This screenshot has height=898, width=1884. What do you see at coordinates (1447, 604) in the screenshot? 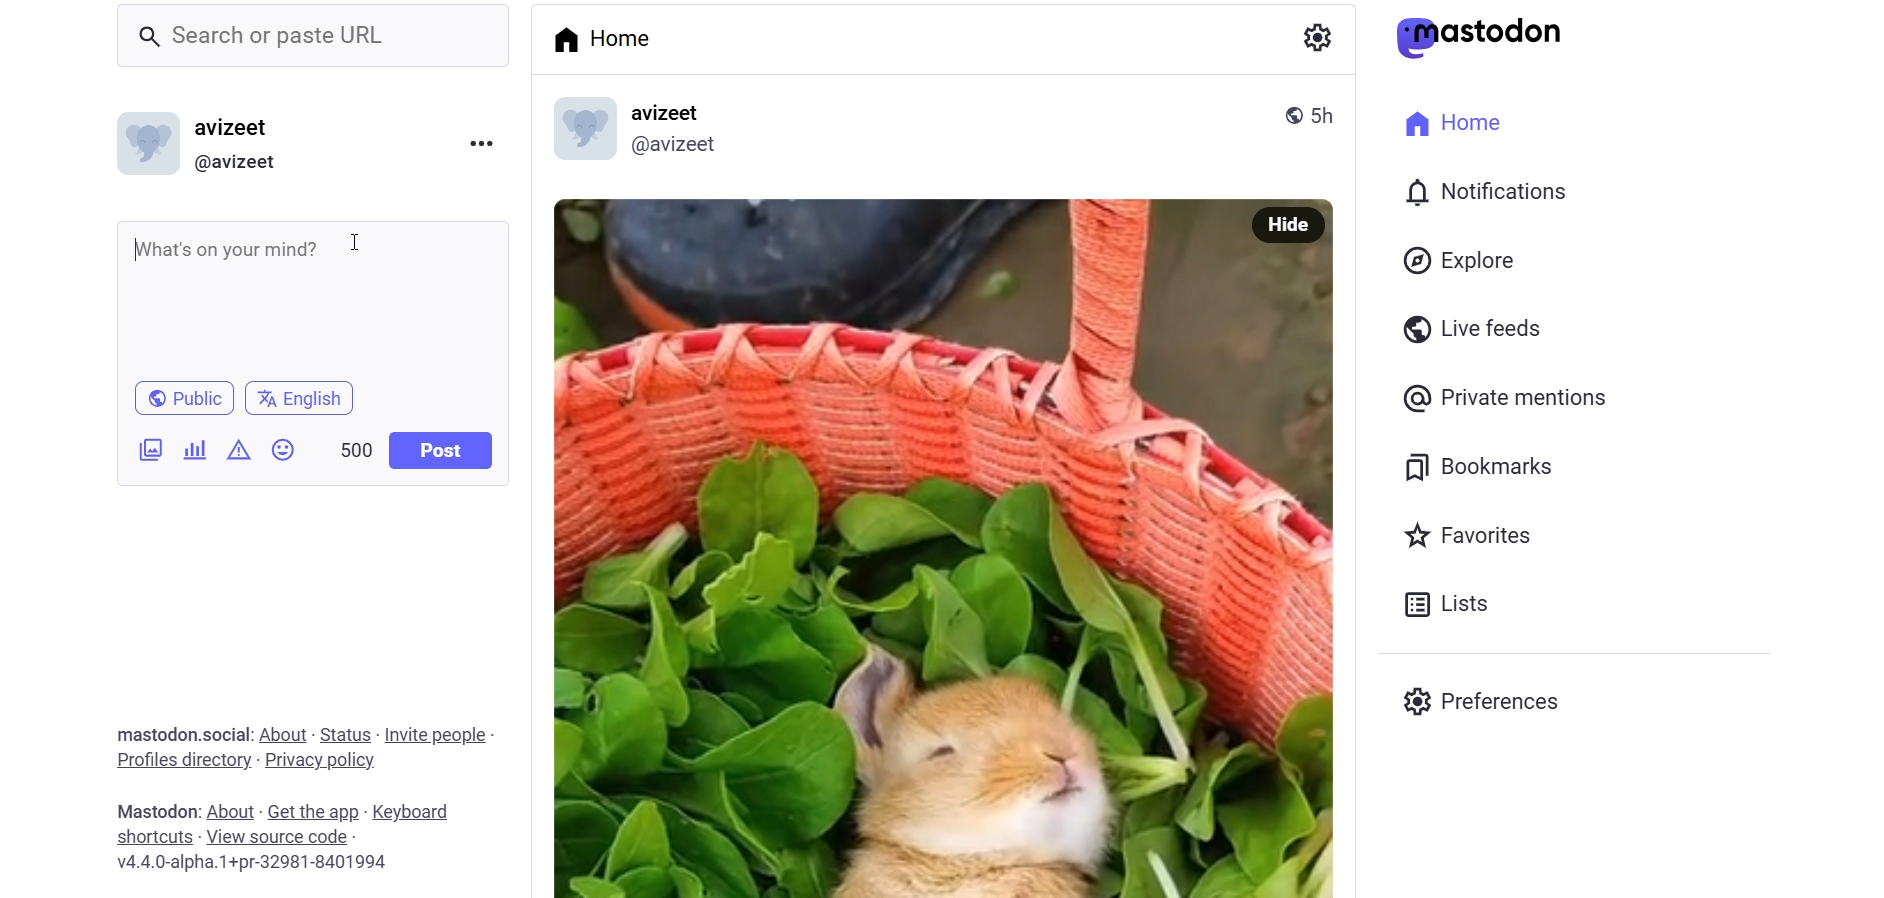
I see `list` at bounding box center [1447, 604].